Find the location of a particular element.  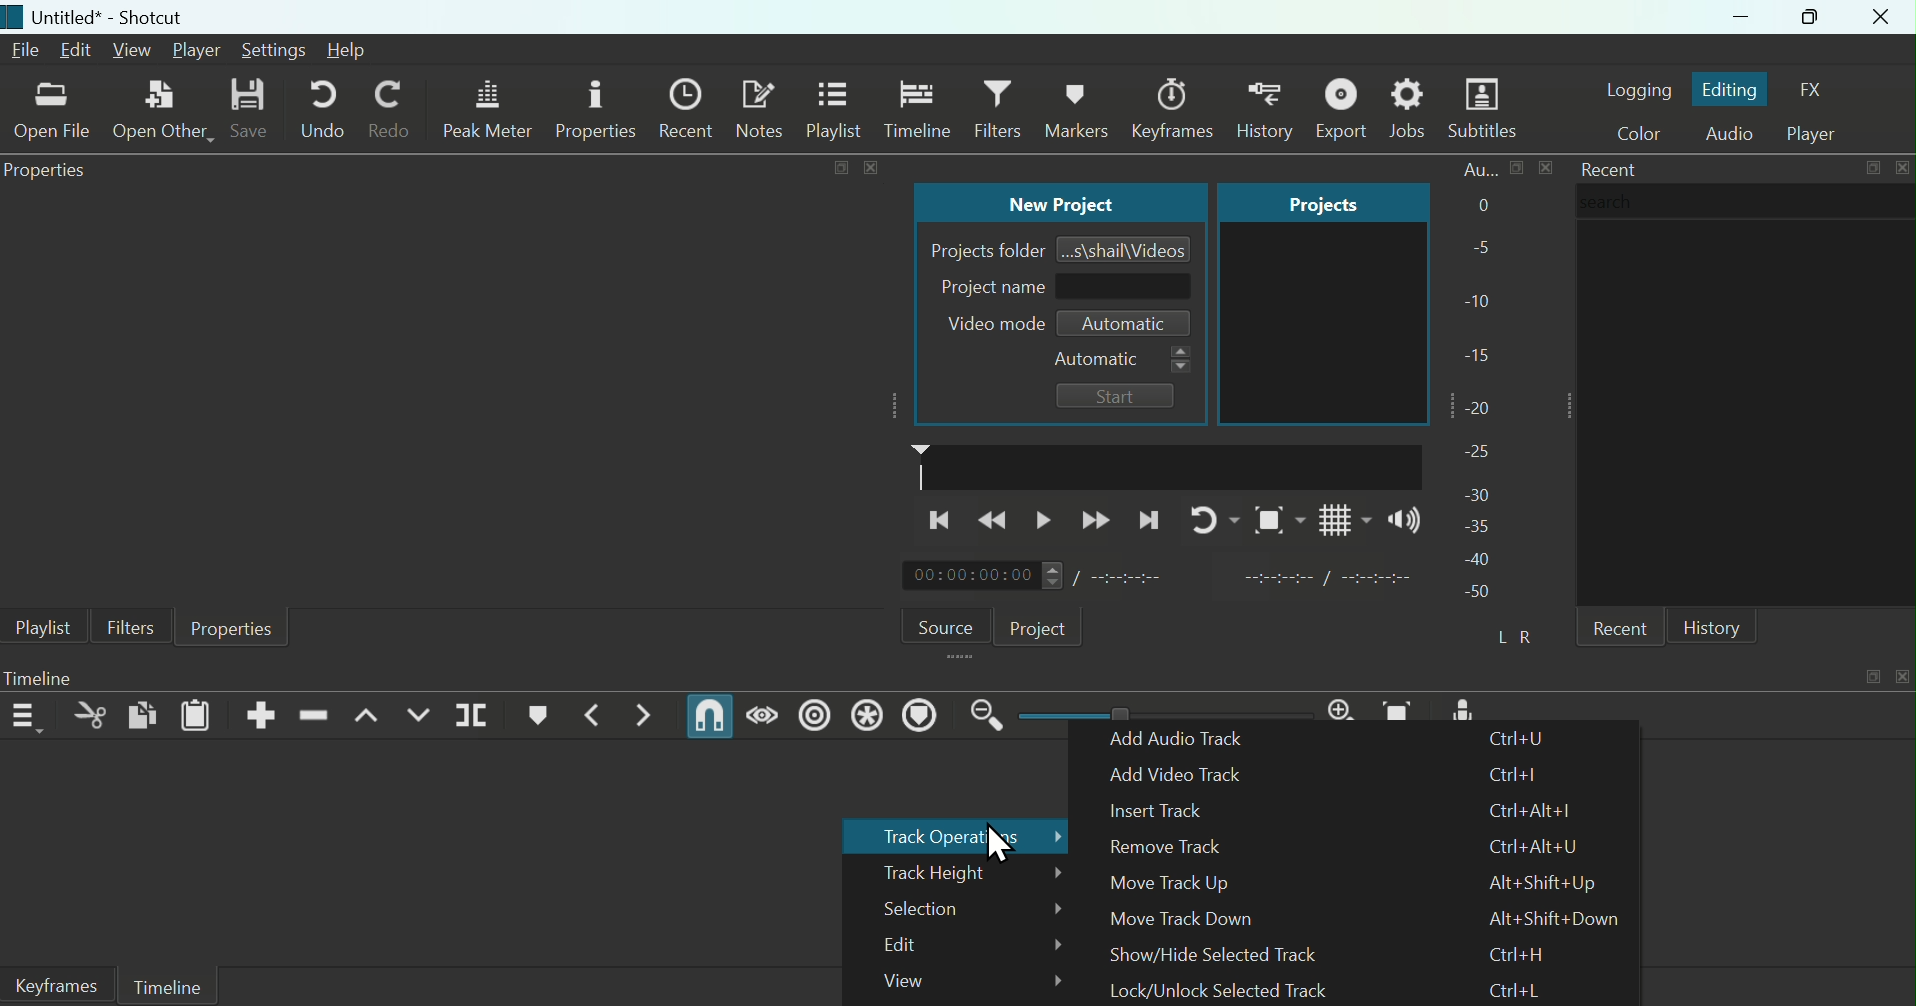

Ripple is located at coordinates (814, 718).